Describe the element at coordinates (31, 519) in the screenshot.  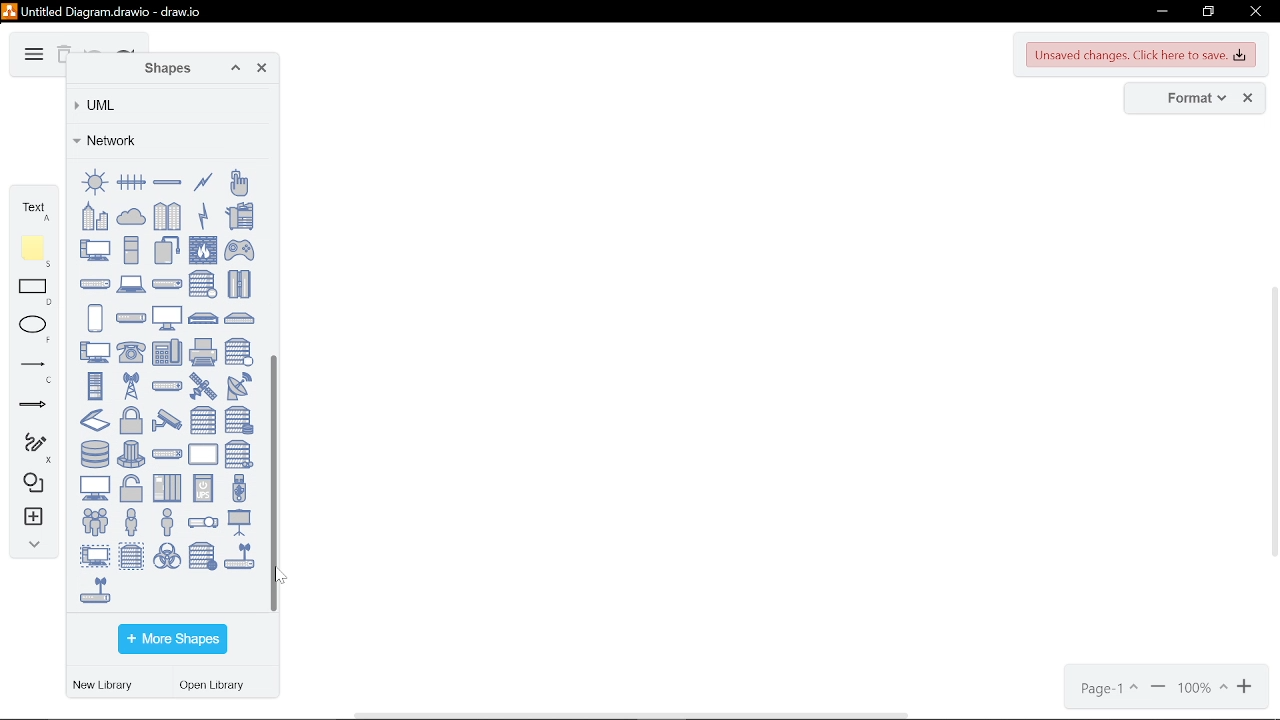
I see `insert` at that location.